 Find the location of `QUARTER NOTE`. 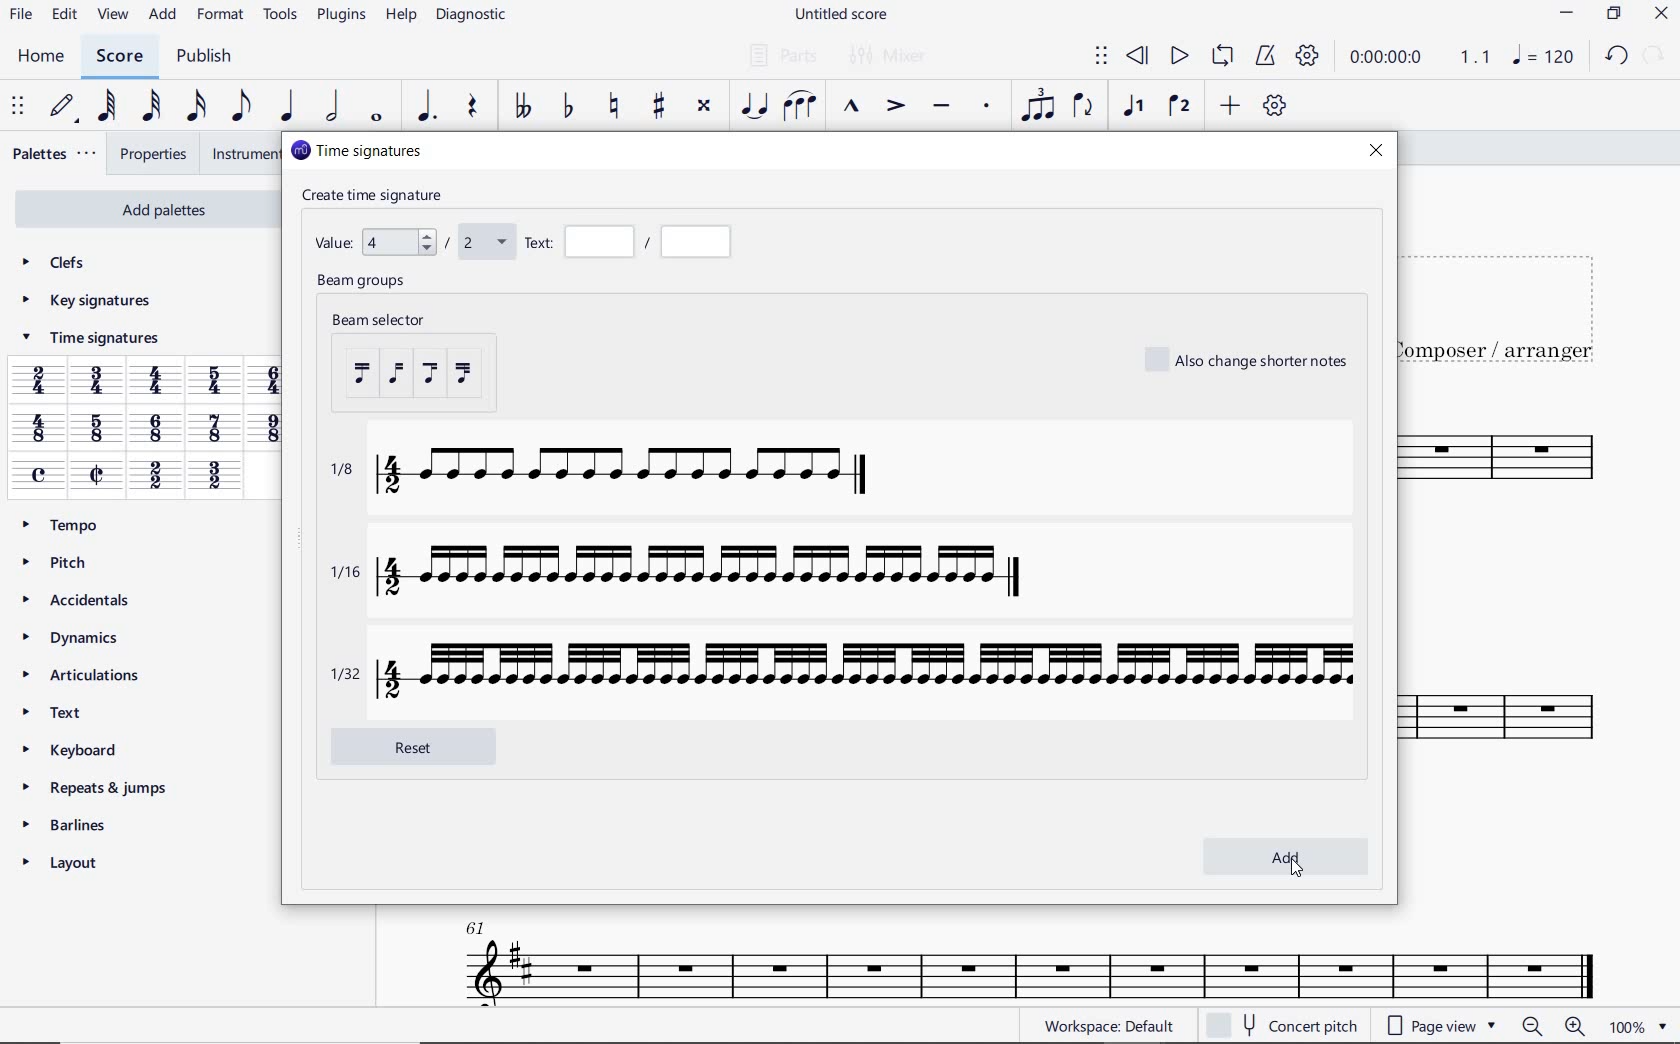

QUARTER NOTE is located at coordinates (288, 106).